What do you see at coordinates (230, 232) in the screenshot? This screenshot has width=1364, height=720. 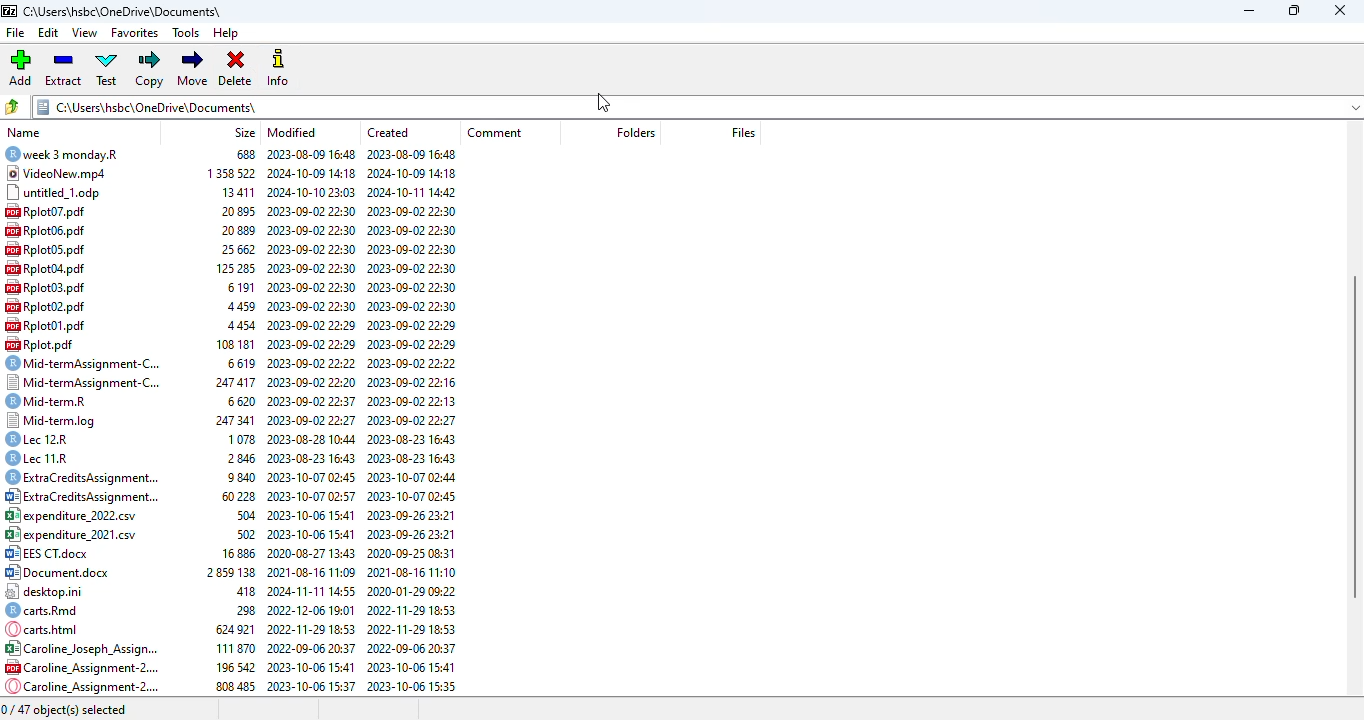 I see `20889` at bounding box center [230, 232].